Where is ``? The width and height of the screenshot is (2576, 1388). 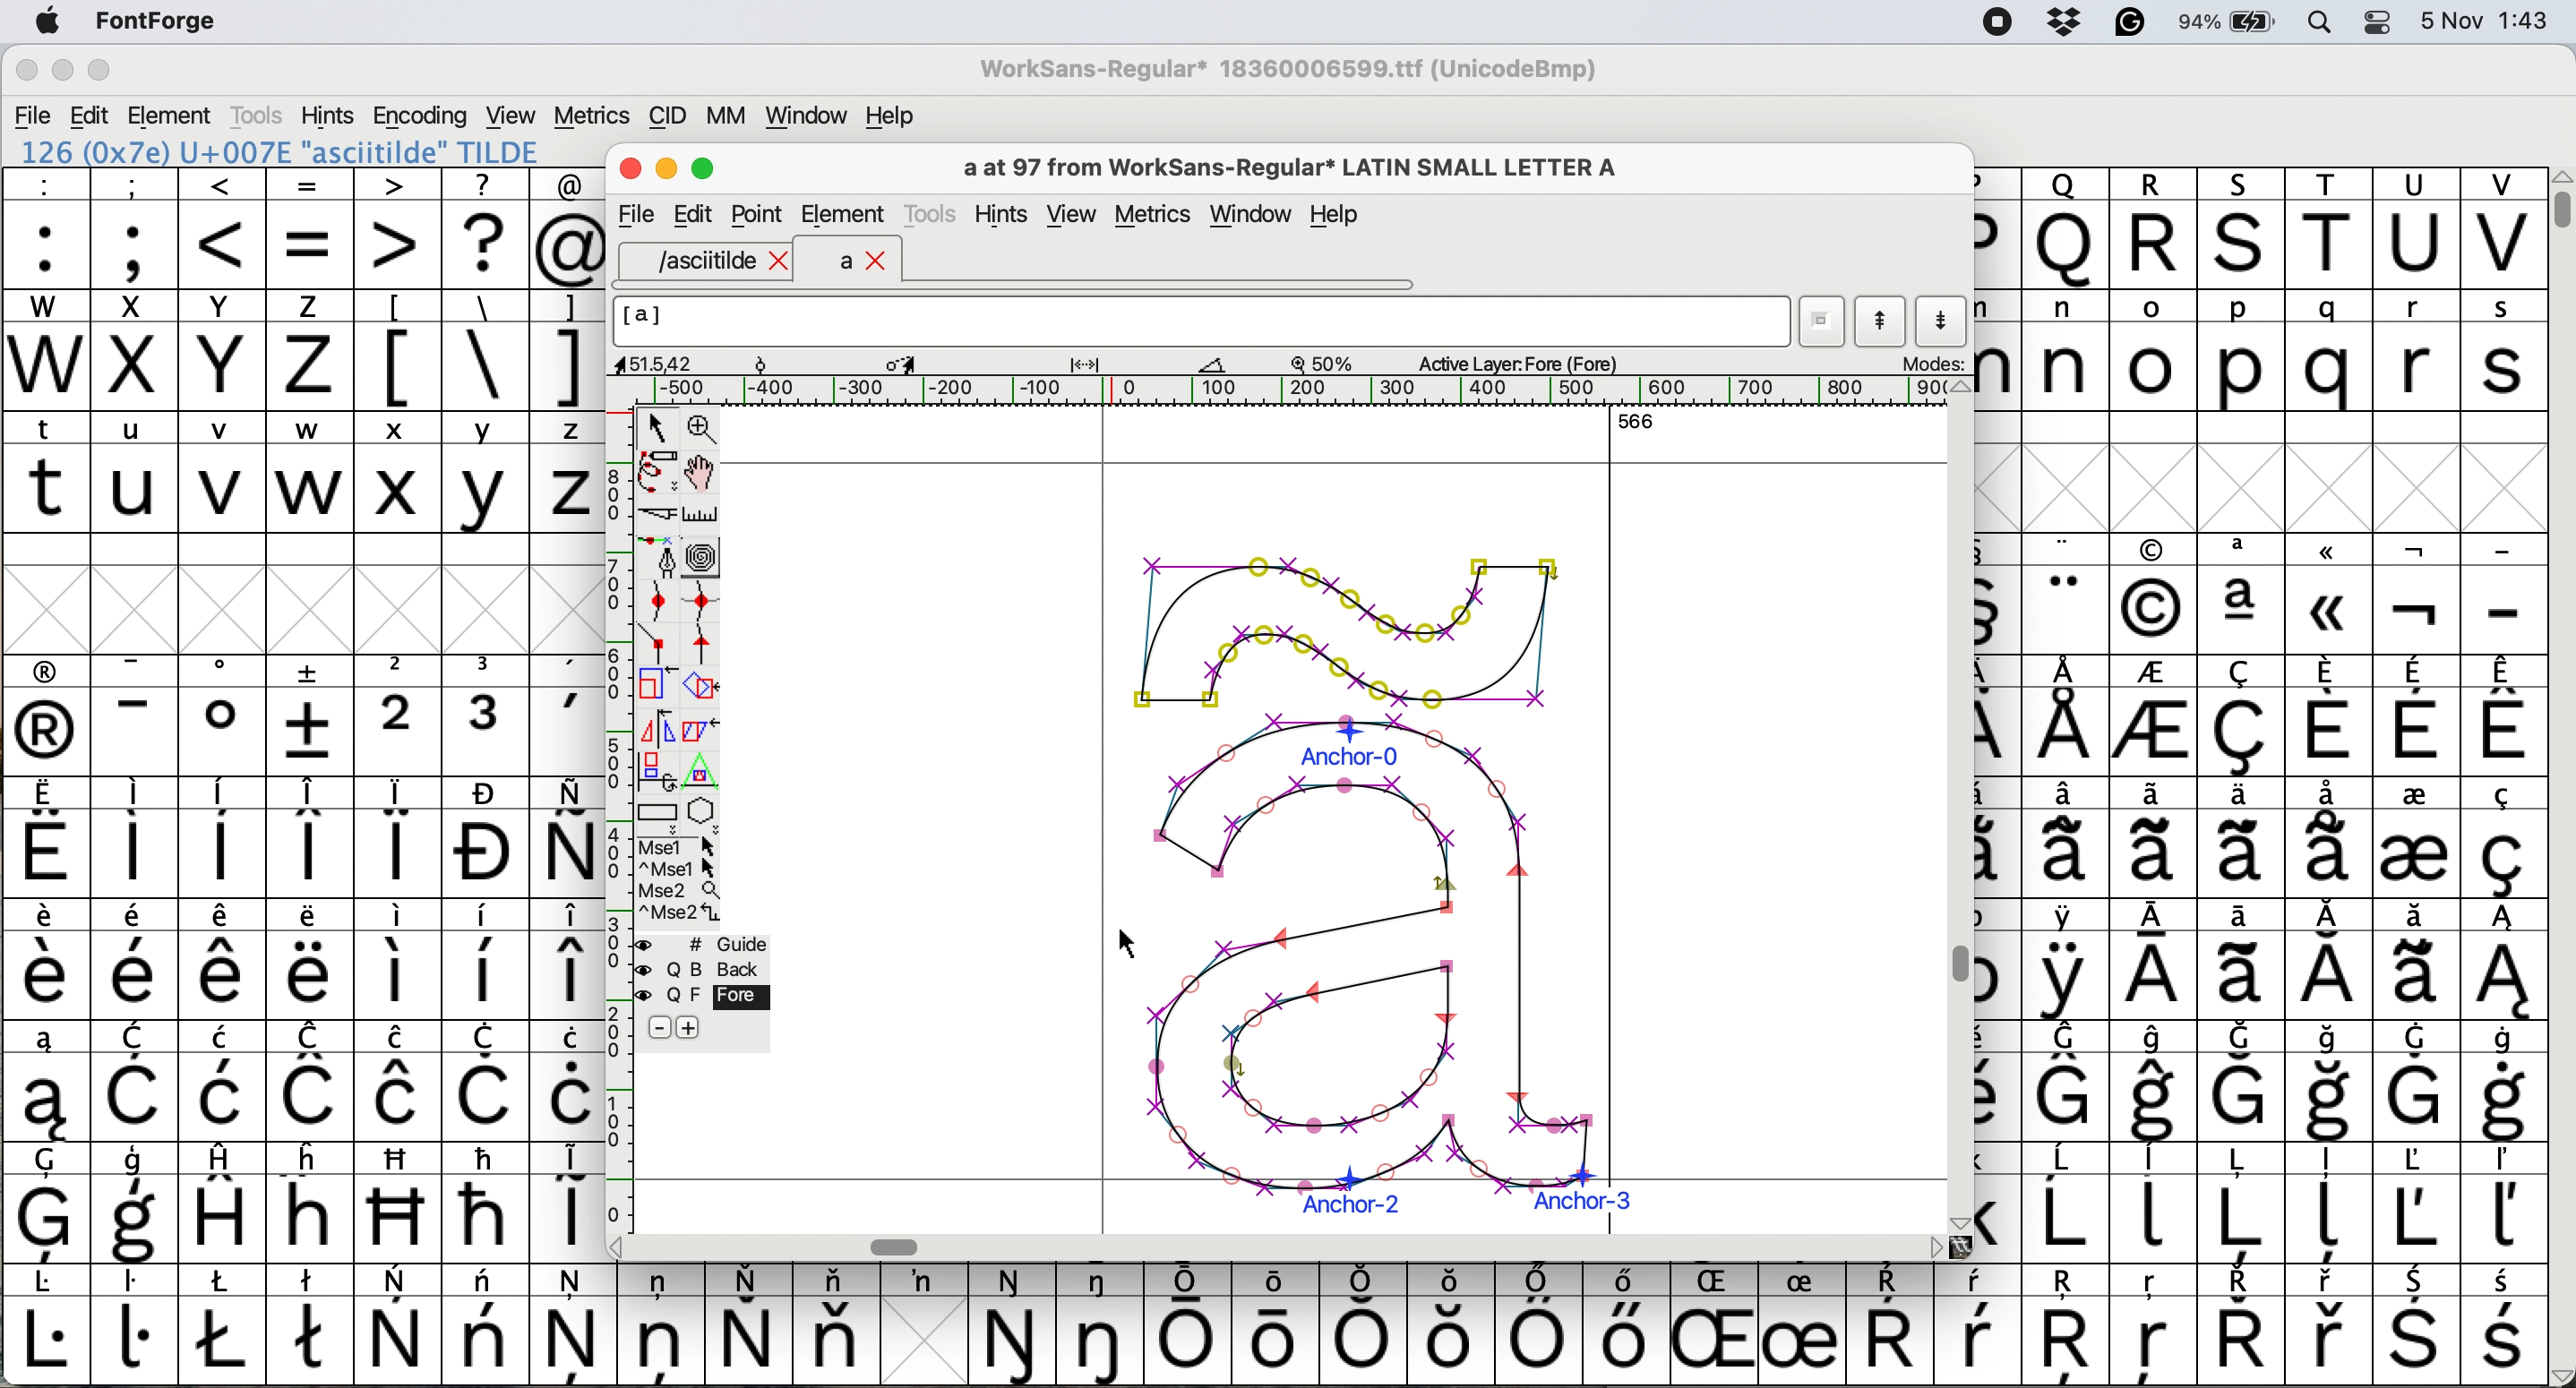  is located at coordinates (2155, 1327).